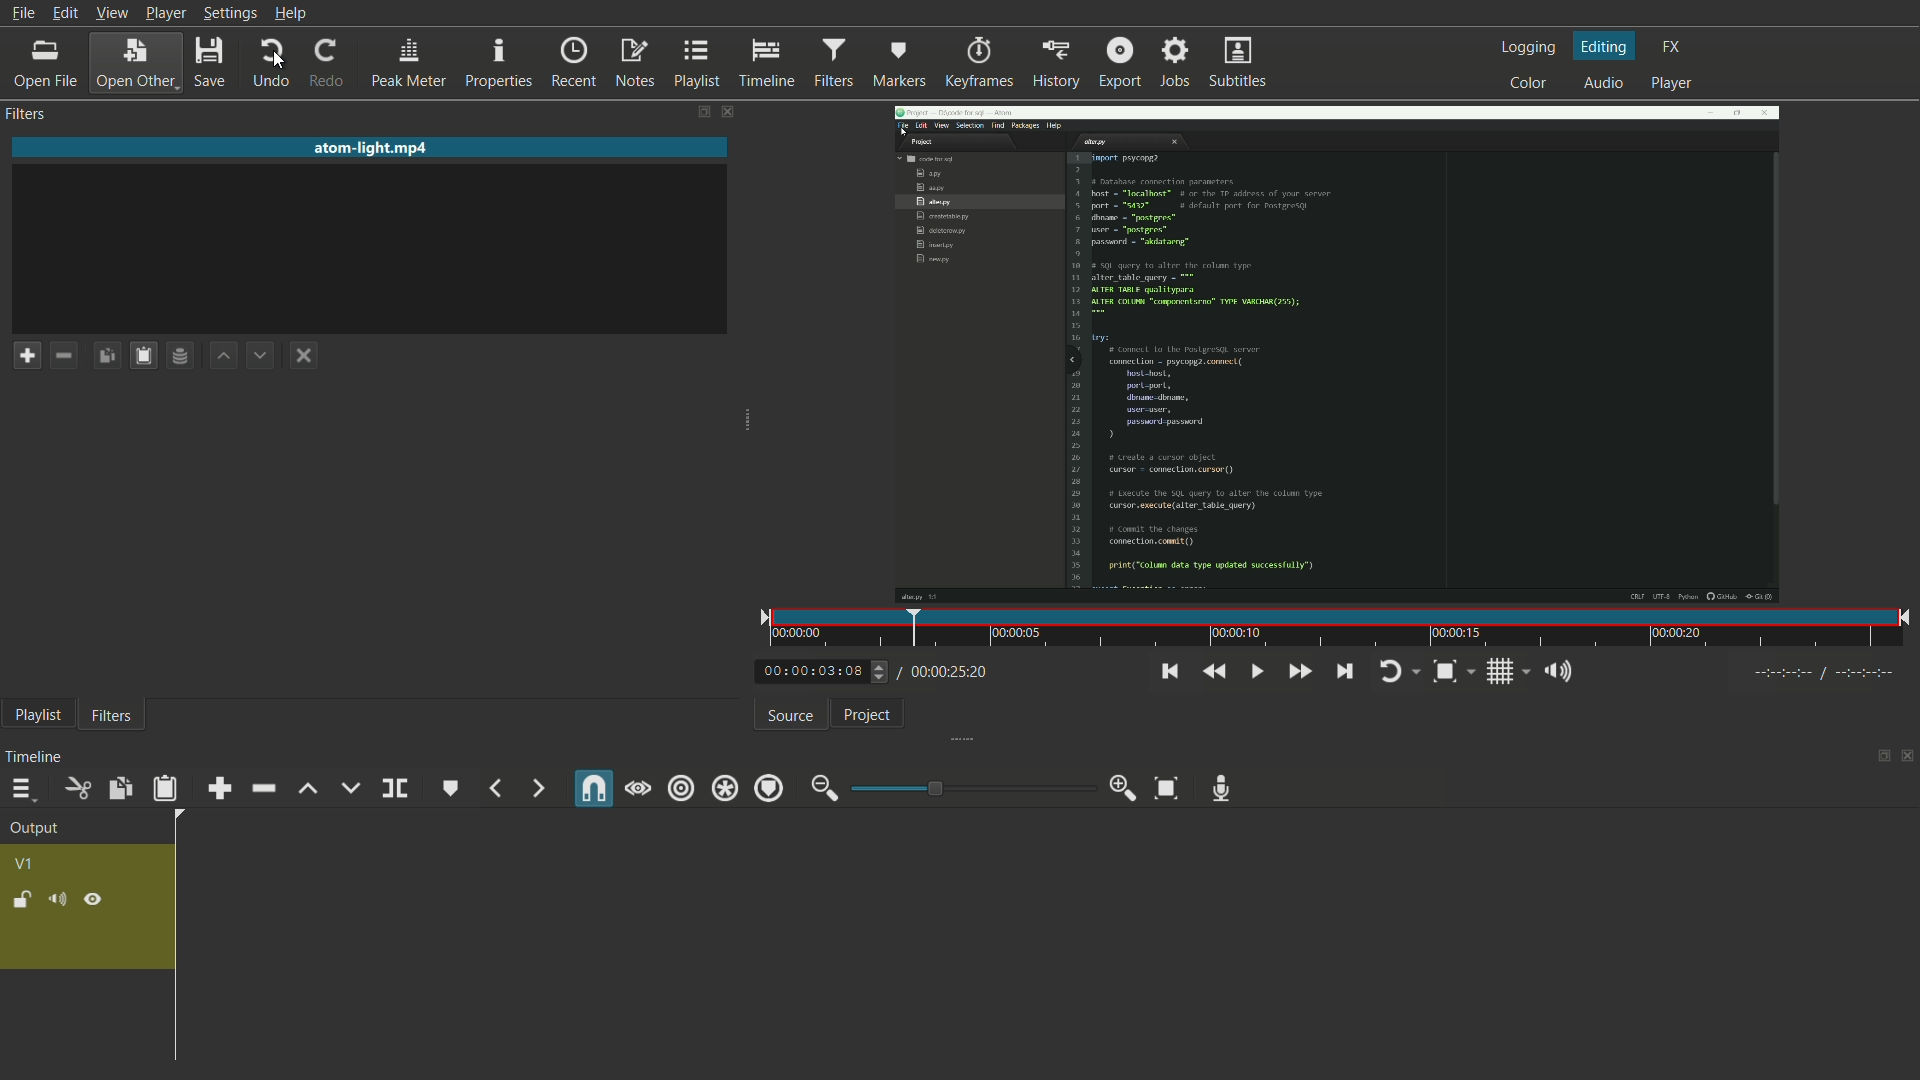  Describe the element at coordinates (214, 62) in the screenshot. I see `Save` at that location.